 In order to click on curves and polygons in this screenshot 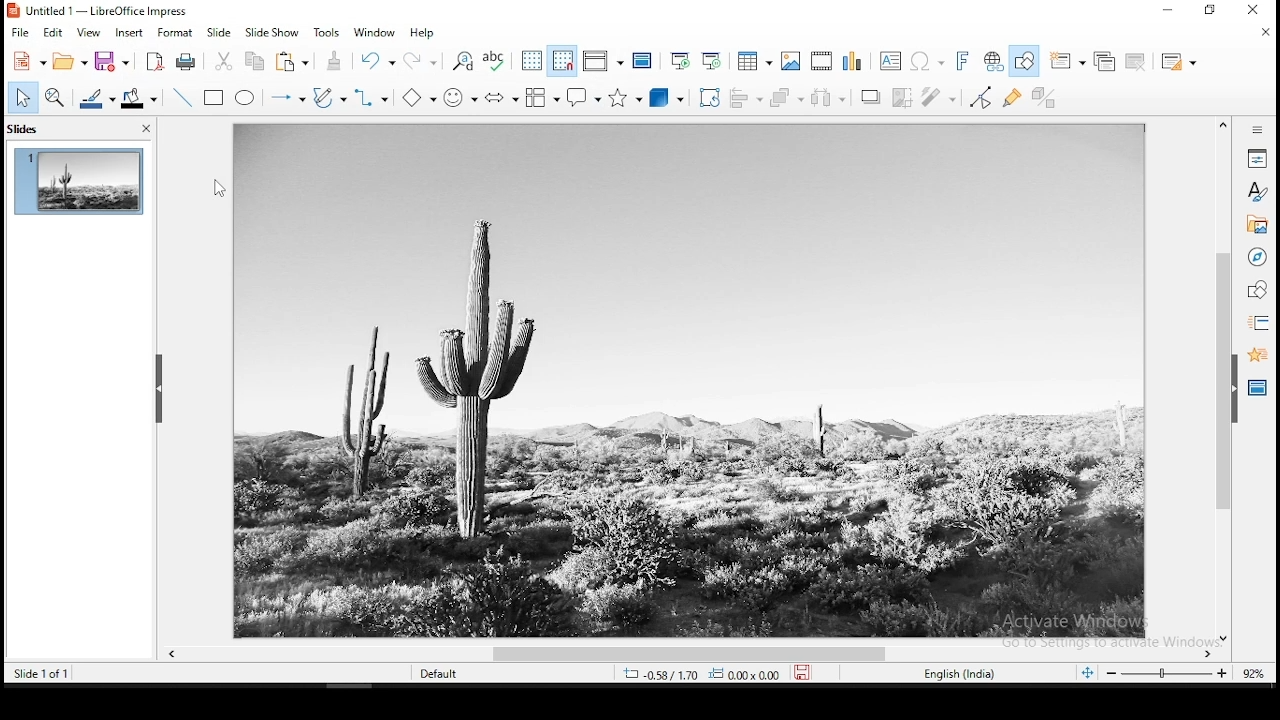, I will do `click(332, 98)`.